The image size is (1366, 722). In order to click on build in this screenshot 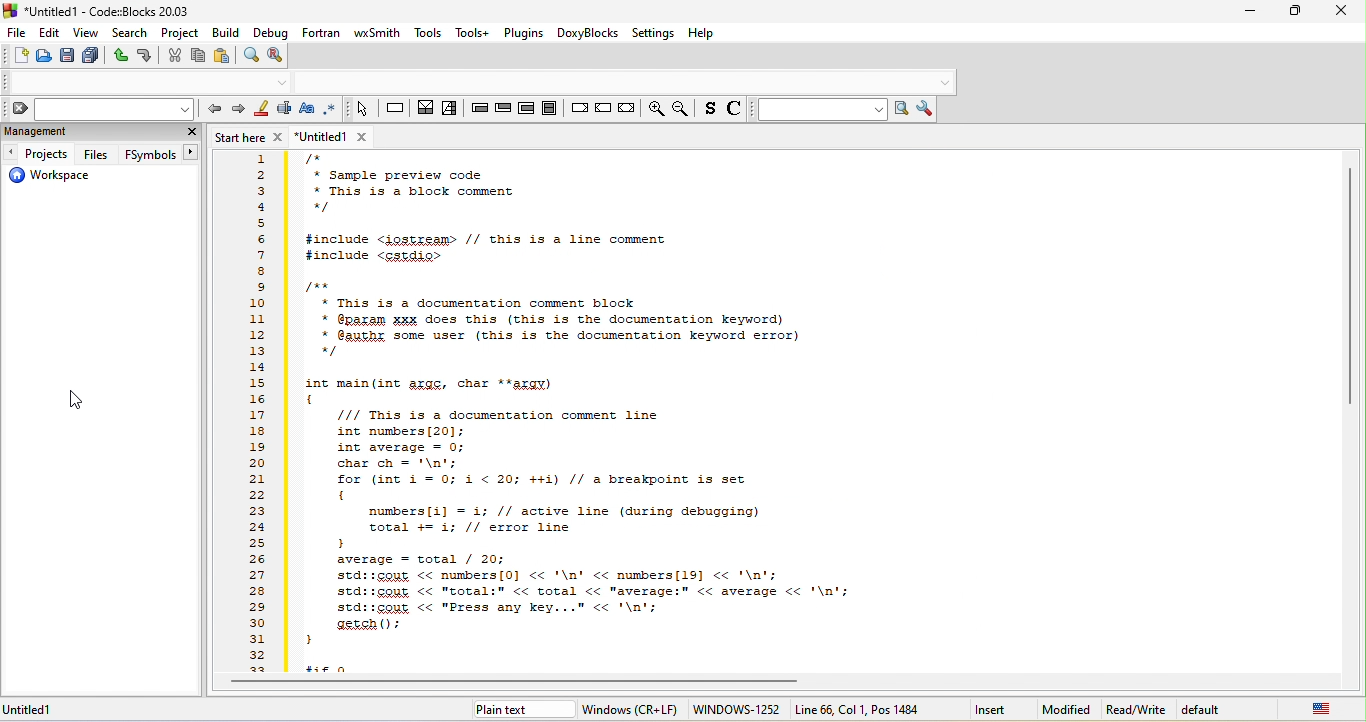, I will do `click(228, 33)`.